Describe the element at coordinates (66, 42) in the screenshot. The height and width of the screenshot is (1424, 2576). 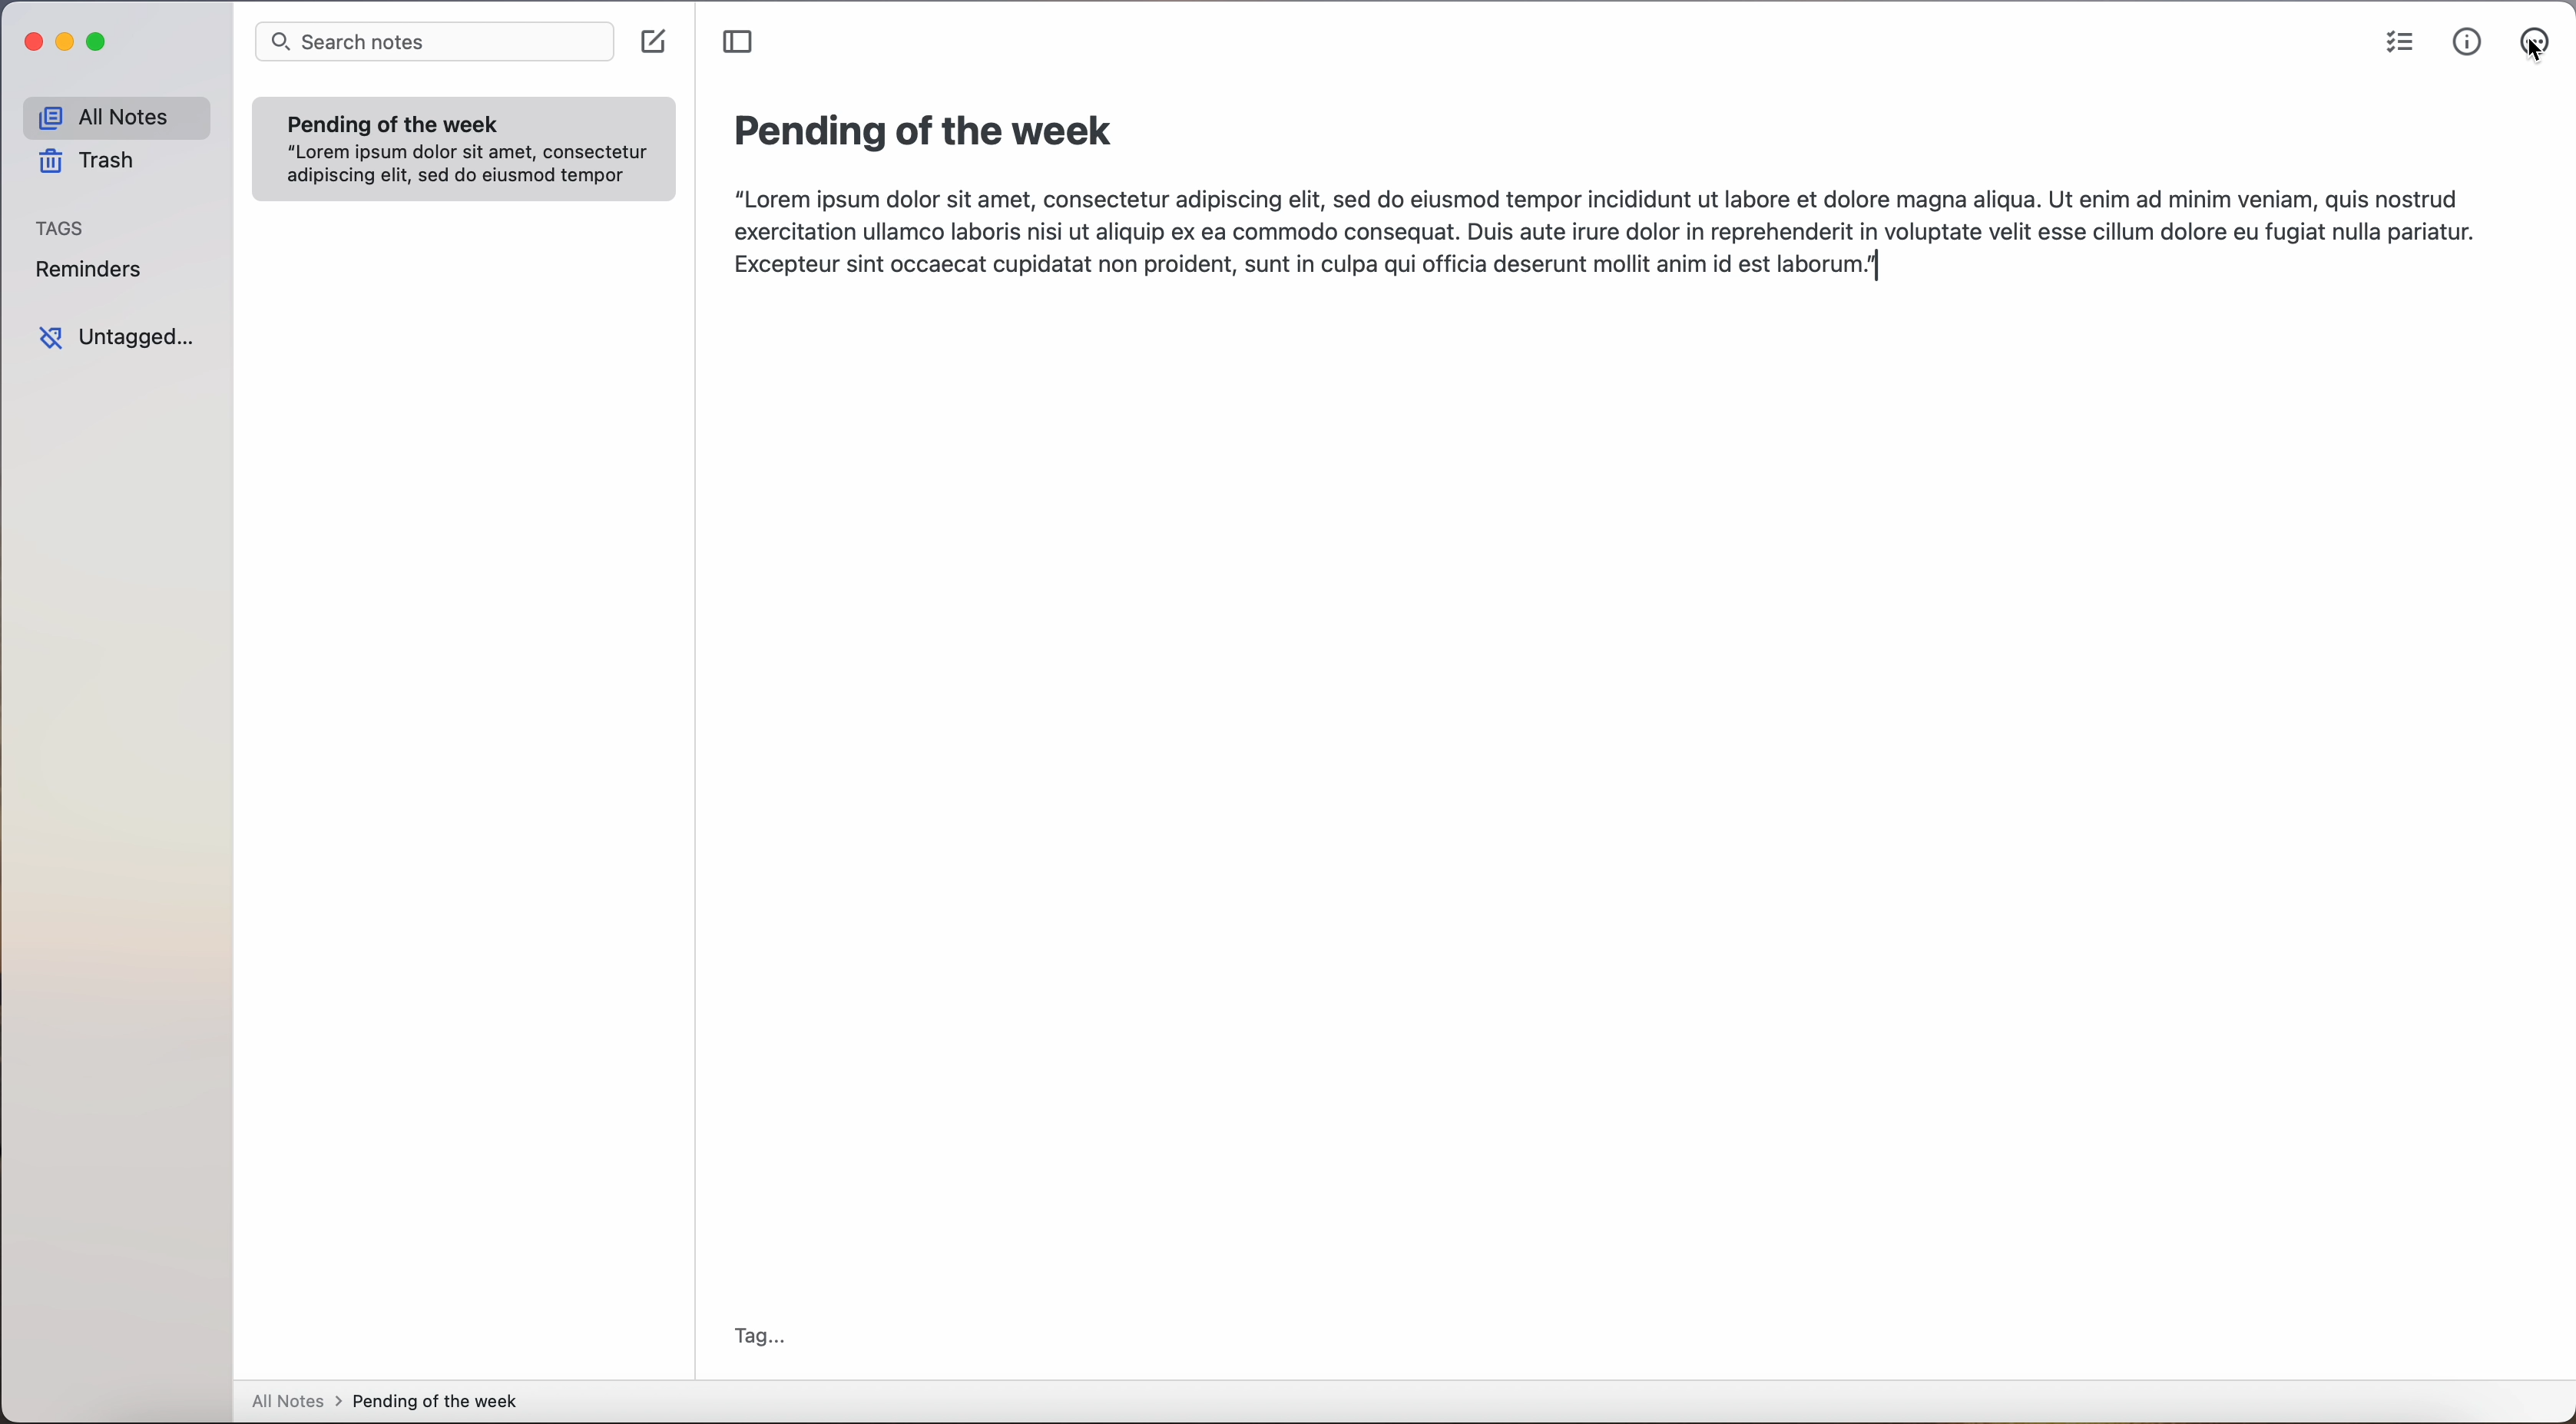
I see `minimize app` at that location.